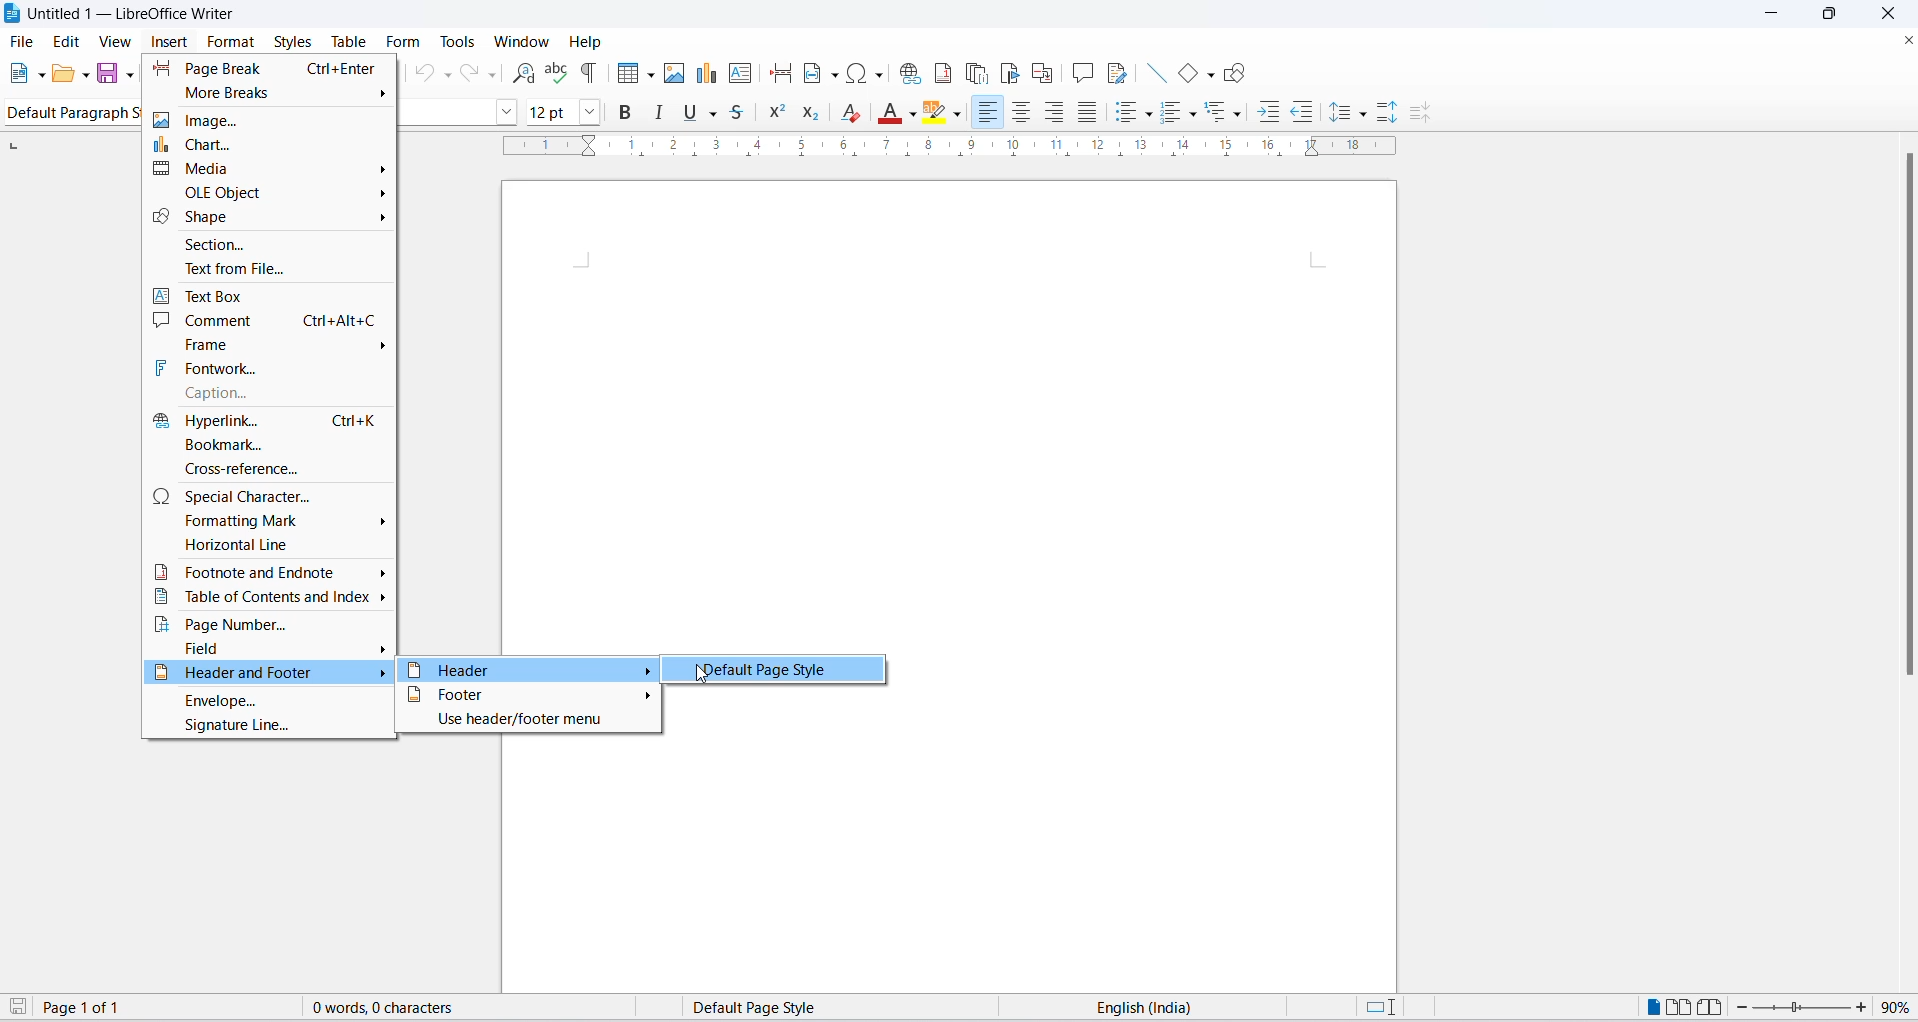 This screenshot has height=1022, width=1918. I want to click on insert text, so click(739, 74).